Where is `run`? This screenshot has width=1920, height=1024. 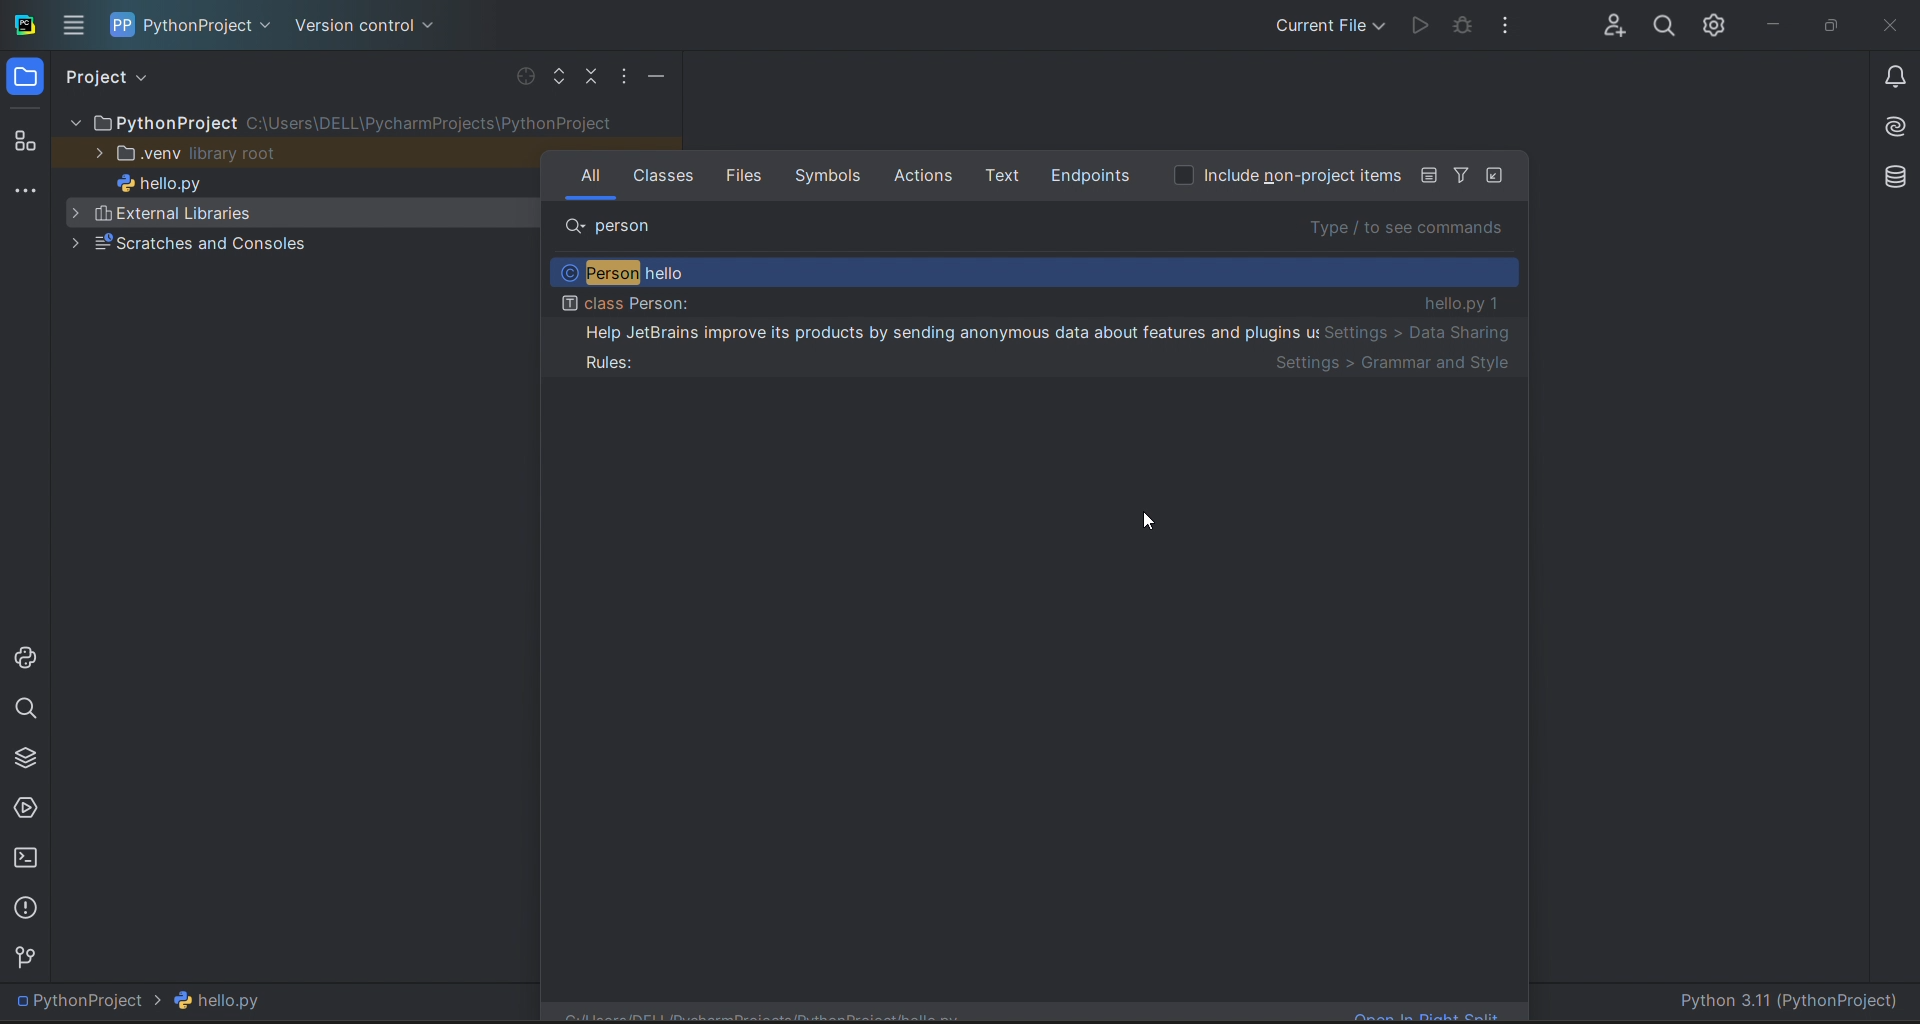 run is located at coordinates (1421, 26).